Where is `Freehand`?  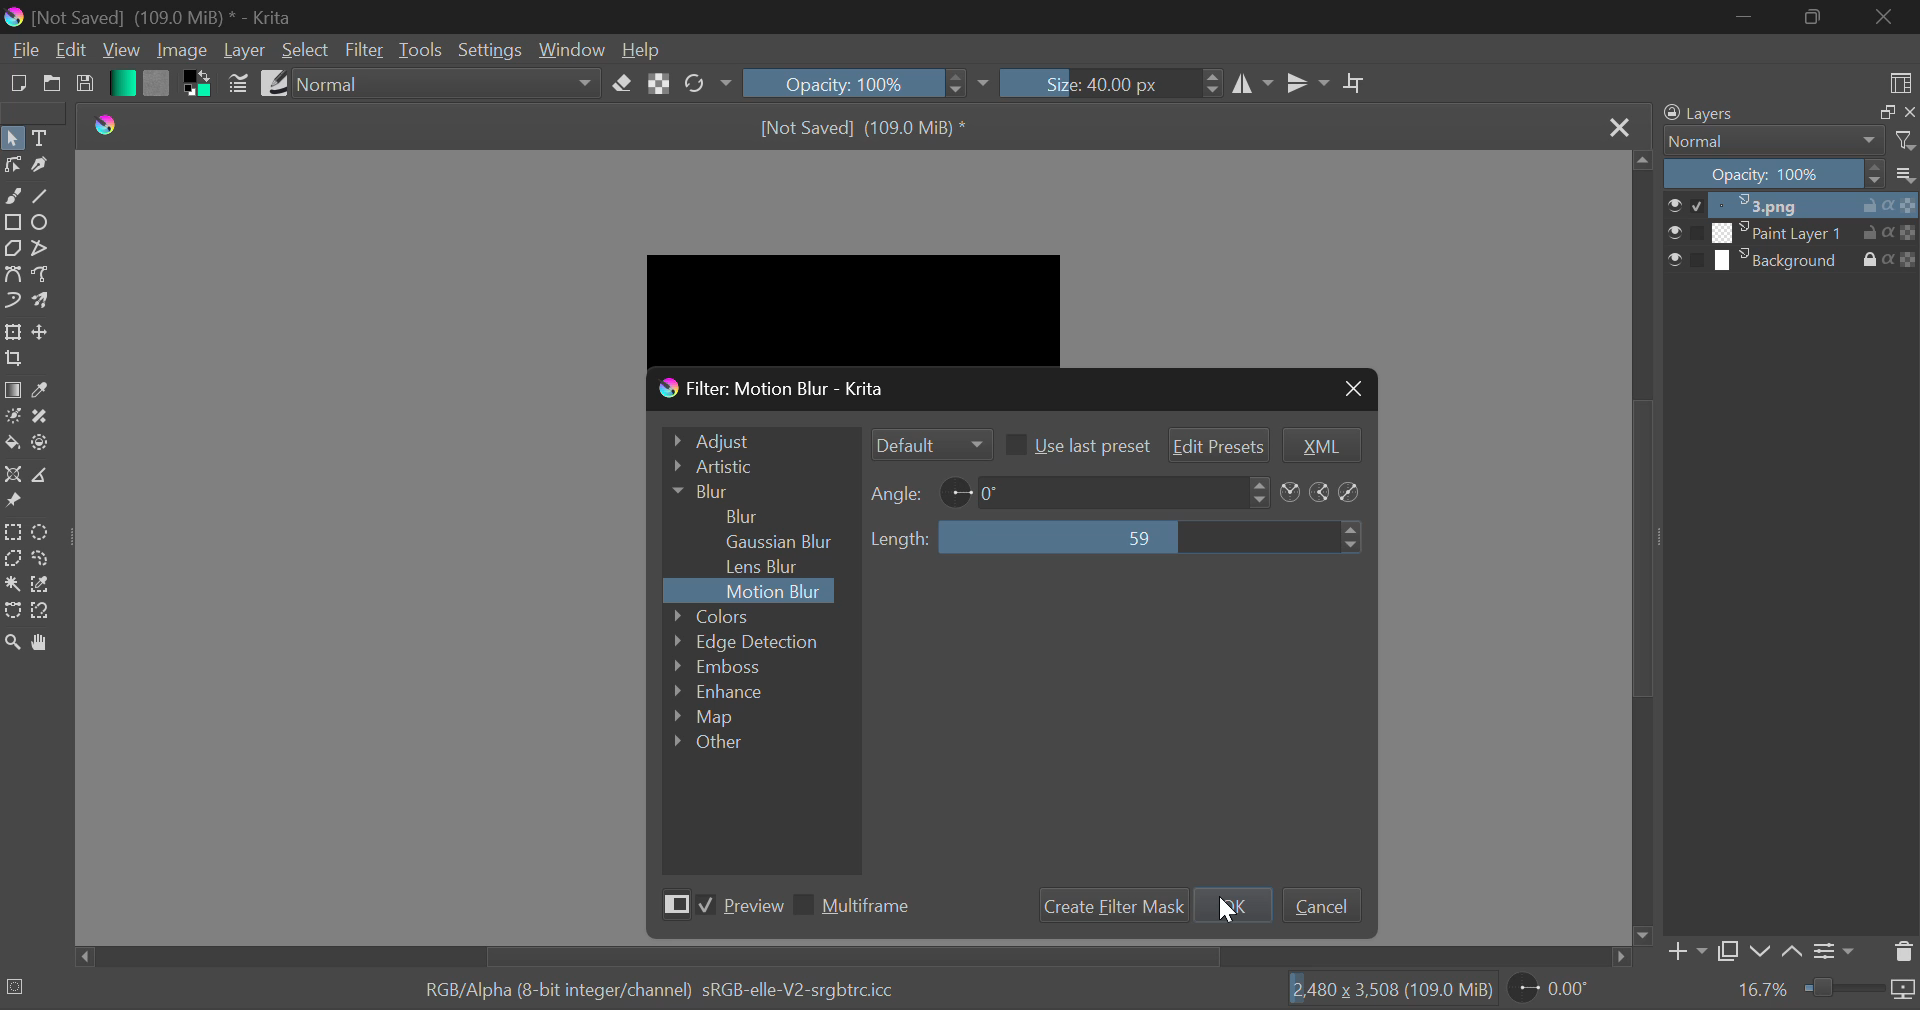
Freehand is located at coordinates (13, 196).